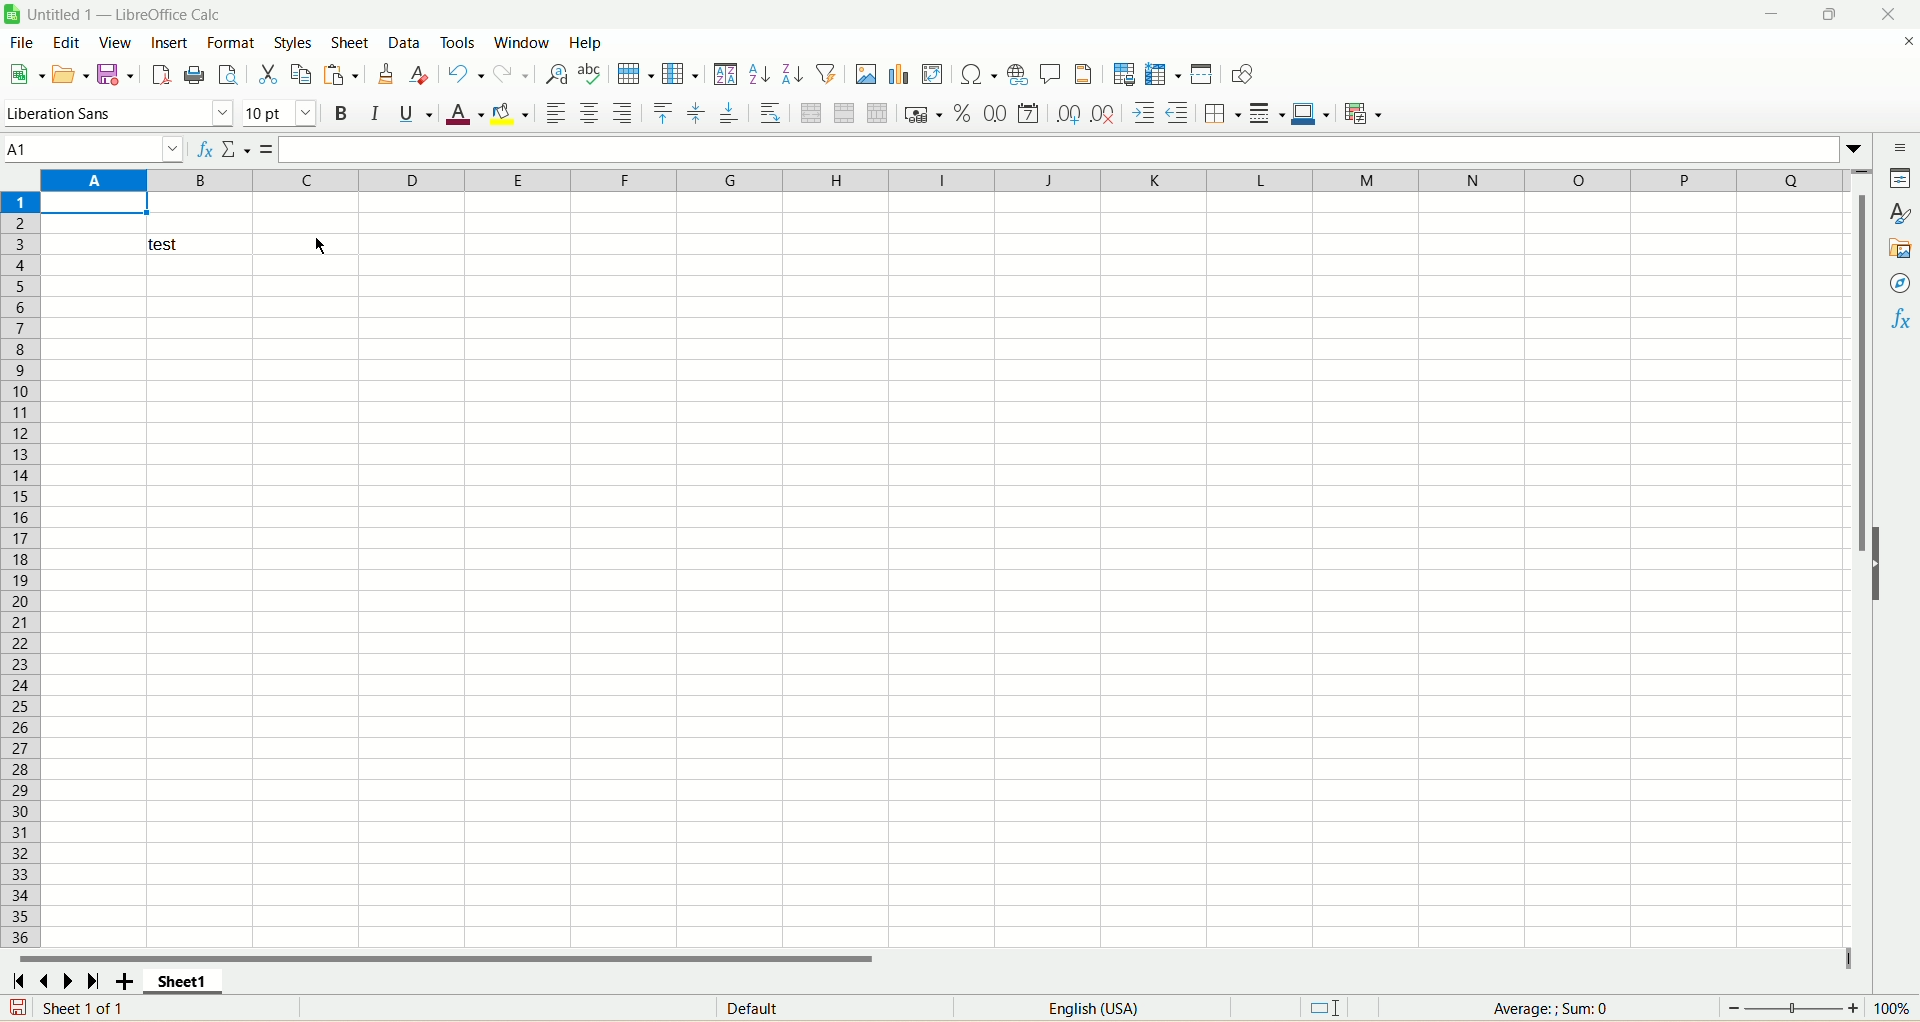  Describe the element at coordinates (86, 1007) in the screenshot. I see `sheet 1 of 1` at that location.